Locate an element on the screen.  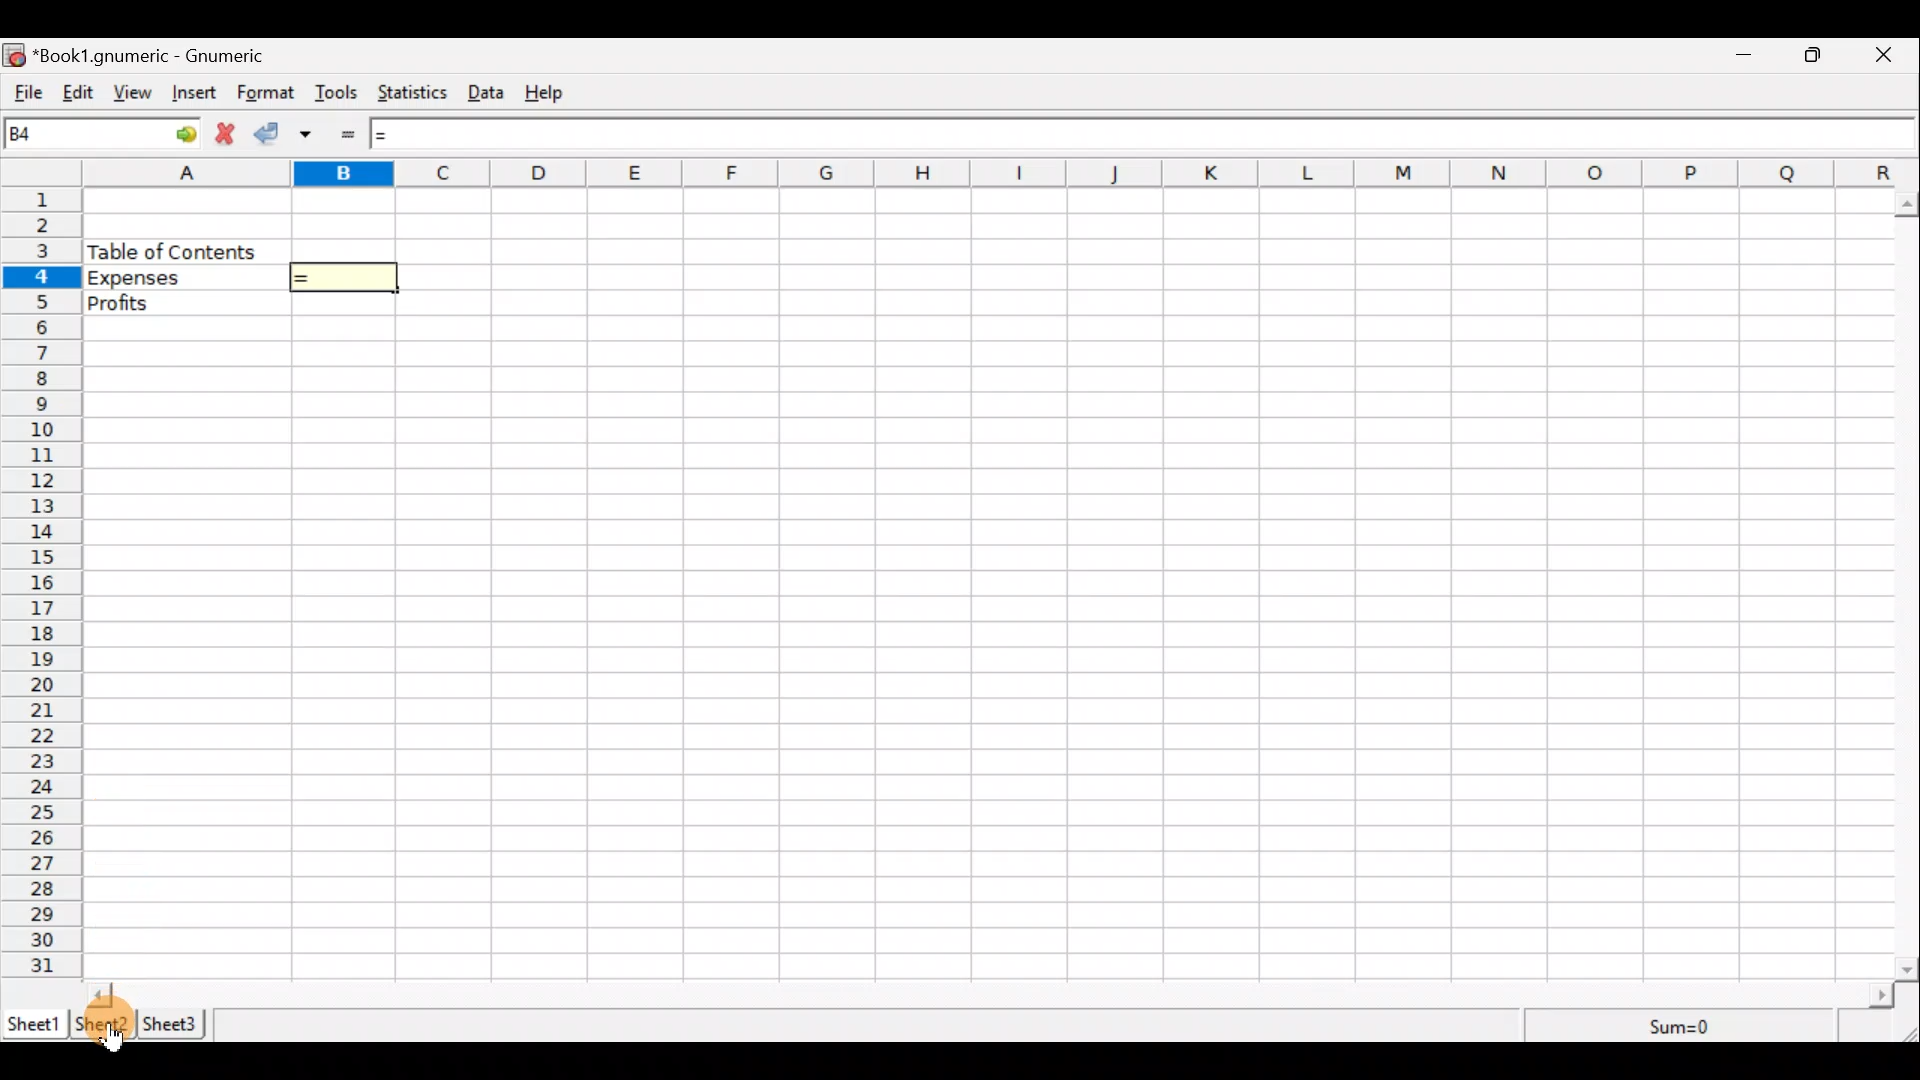
Sheet 2 is located at coordinates (103, 1026).